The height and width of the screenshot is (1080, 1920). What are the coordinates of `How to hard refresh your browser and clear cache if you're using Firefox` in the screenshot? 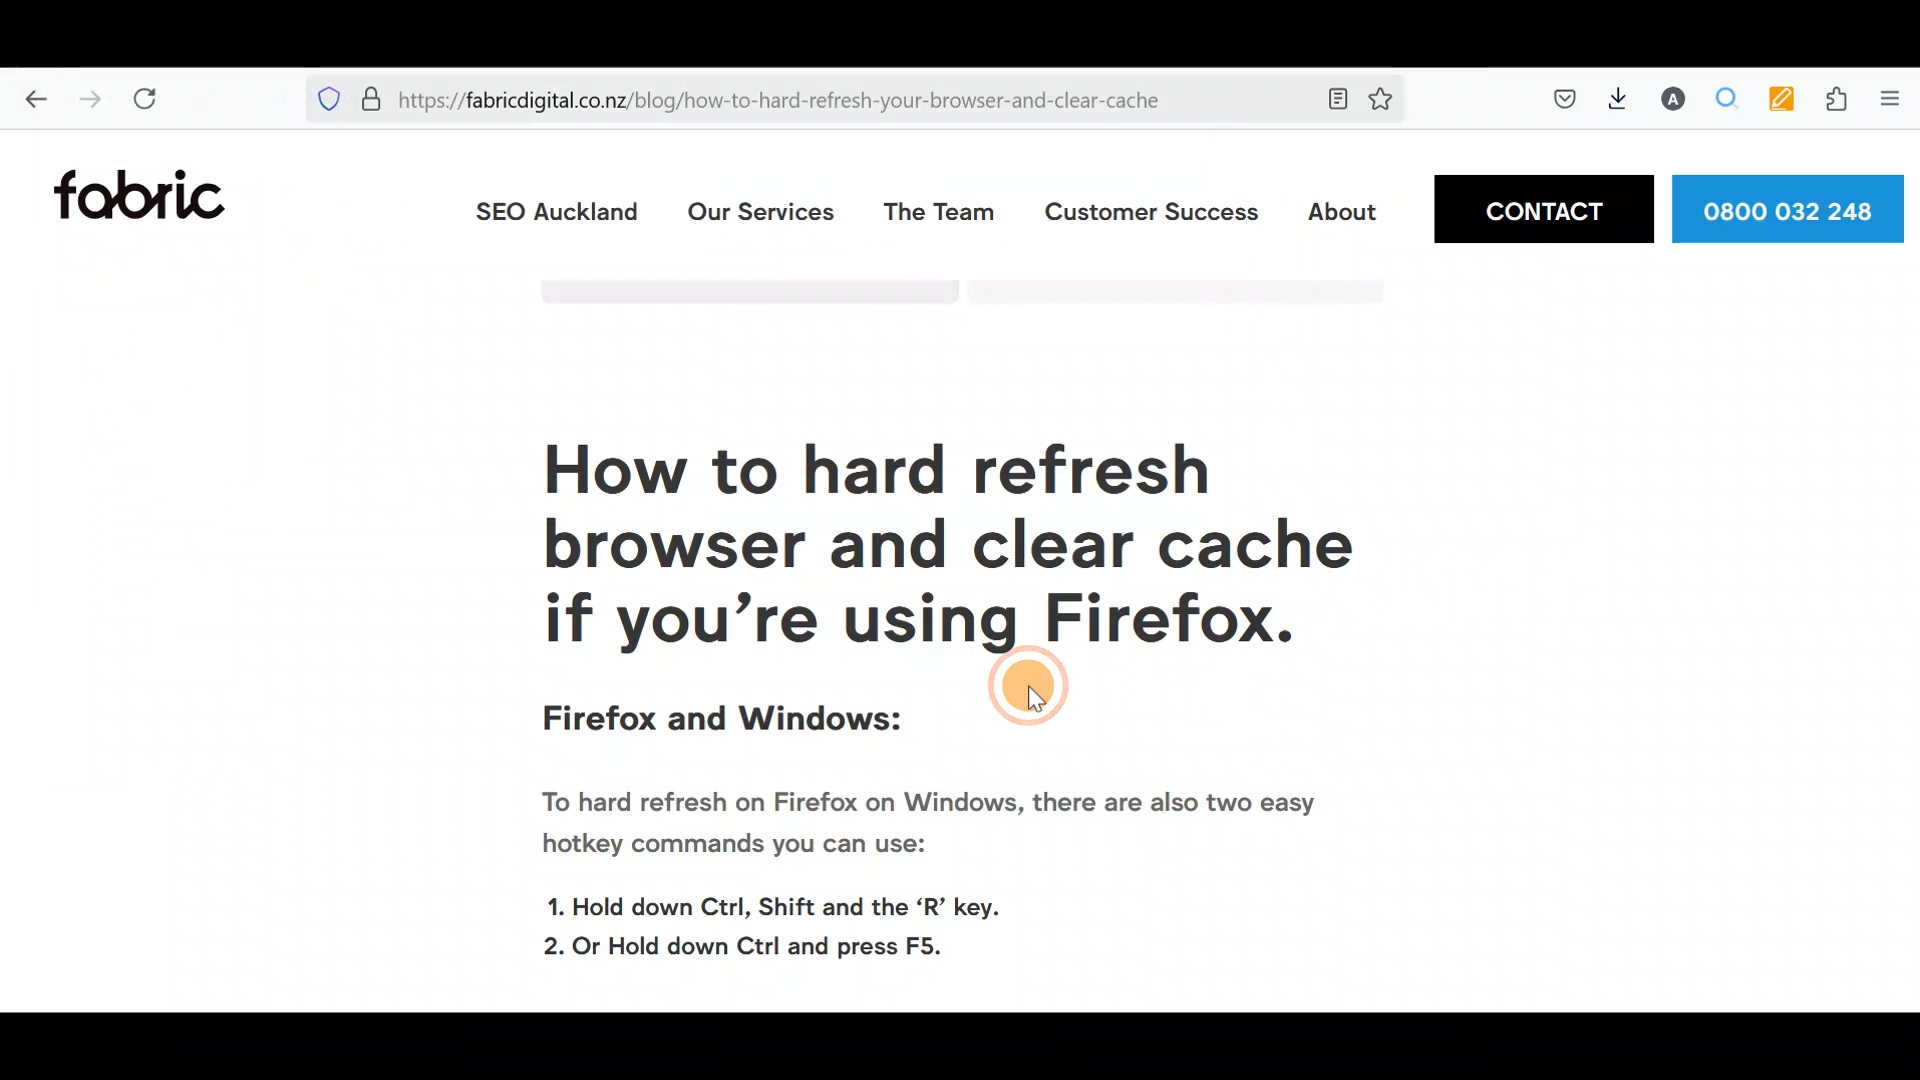 It's located at (923, 546).